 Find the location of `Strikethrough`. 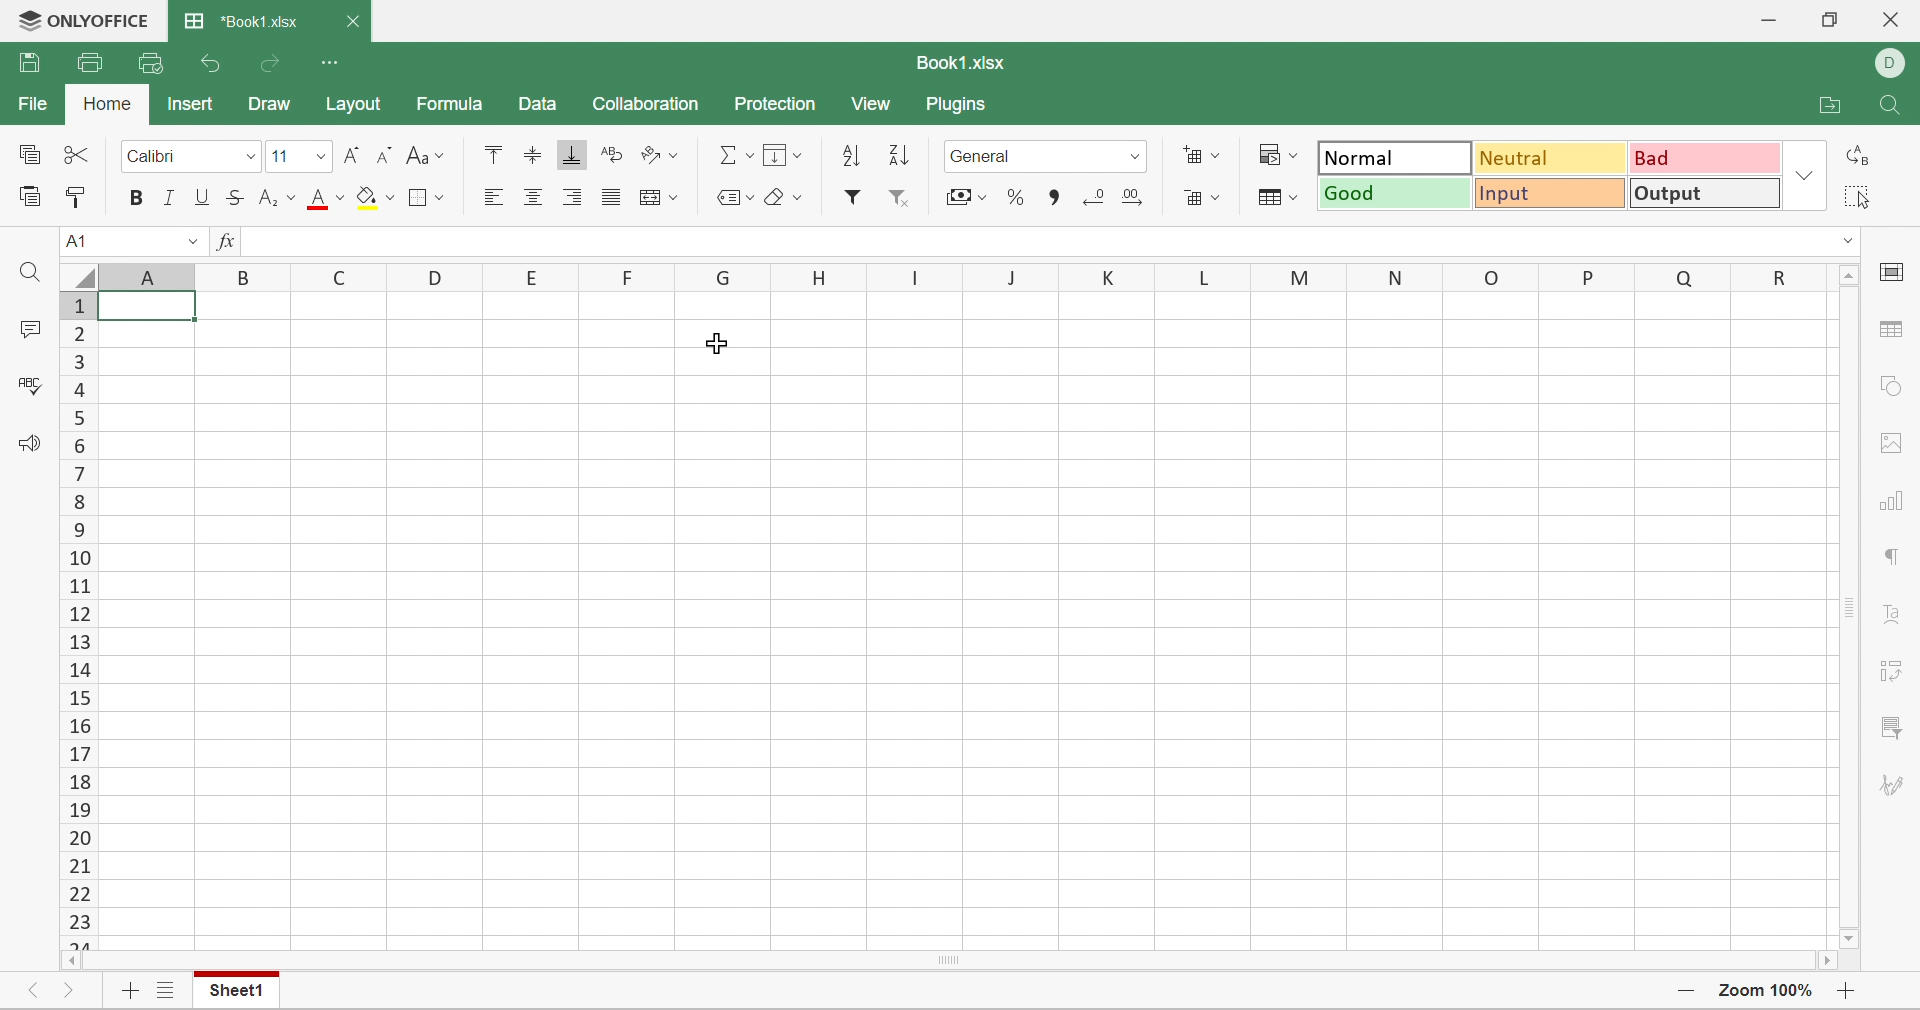

Strikethrough is located at coordinates (235, 198).